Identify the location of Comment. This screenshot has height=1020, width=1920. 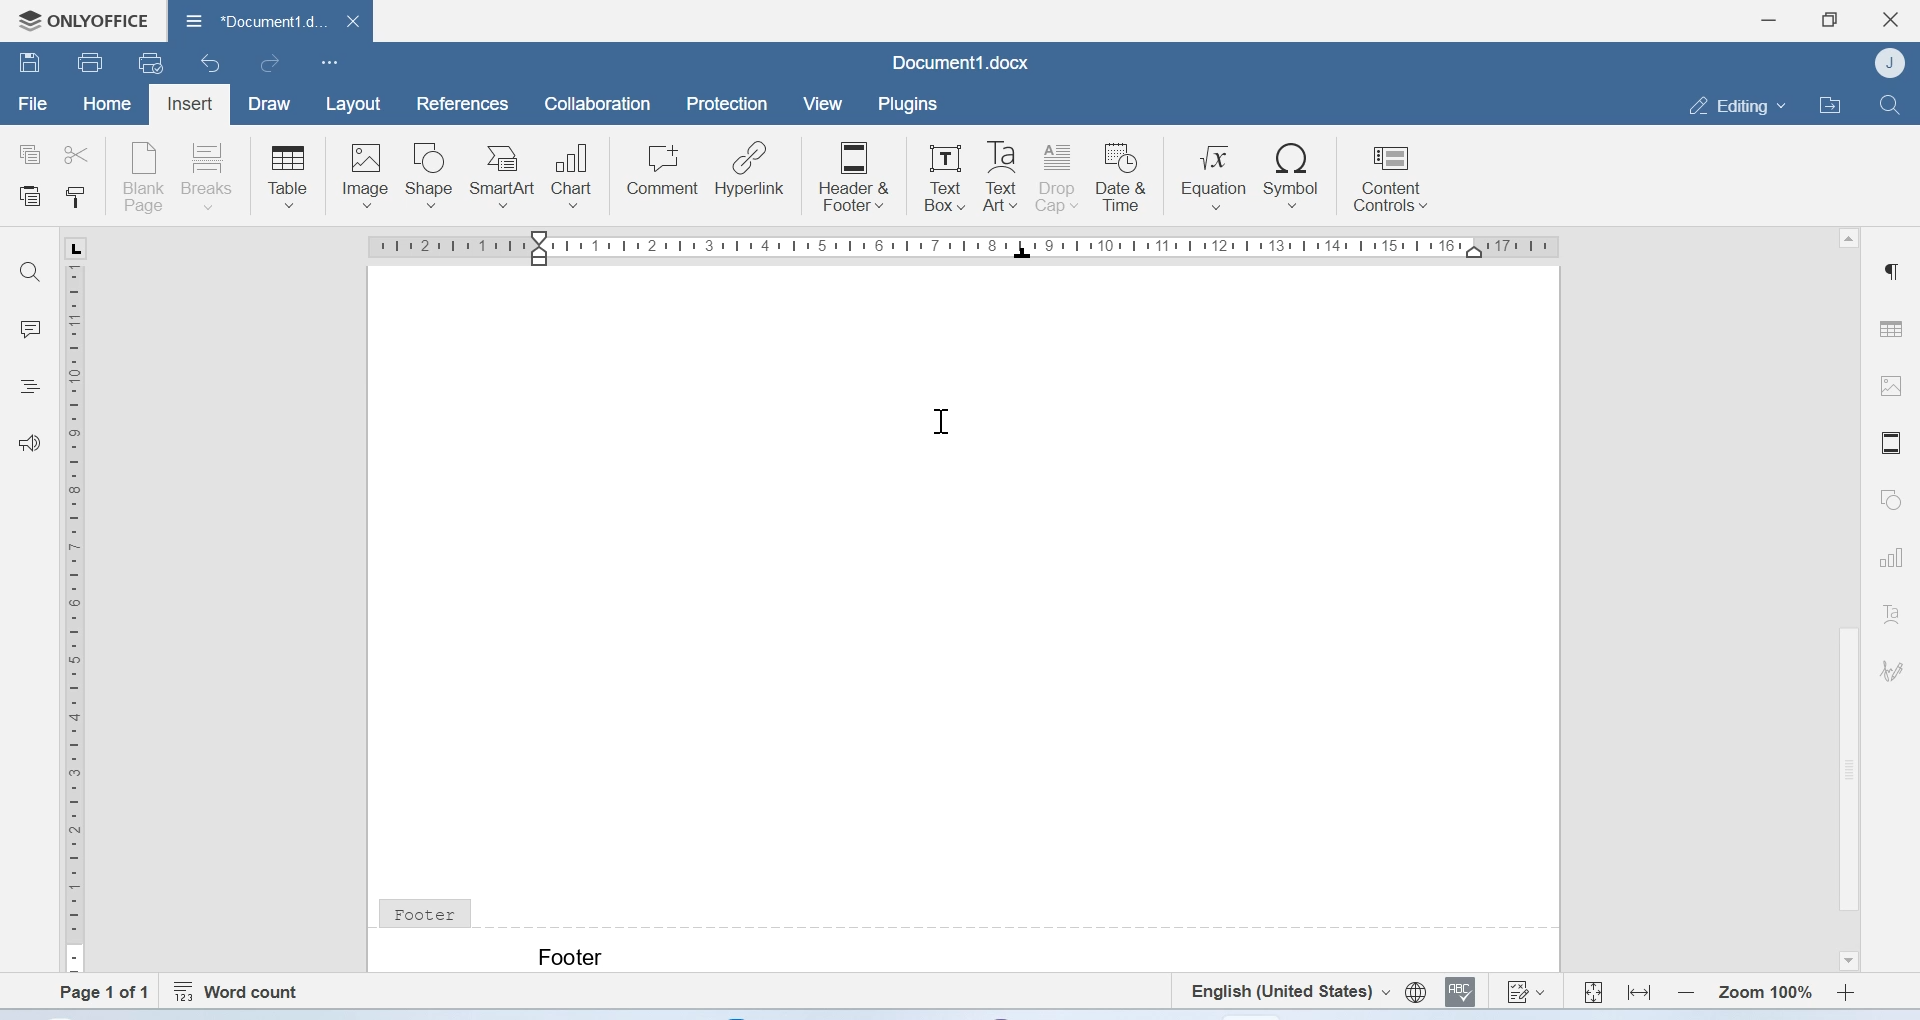
(663, 172).